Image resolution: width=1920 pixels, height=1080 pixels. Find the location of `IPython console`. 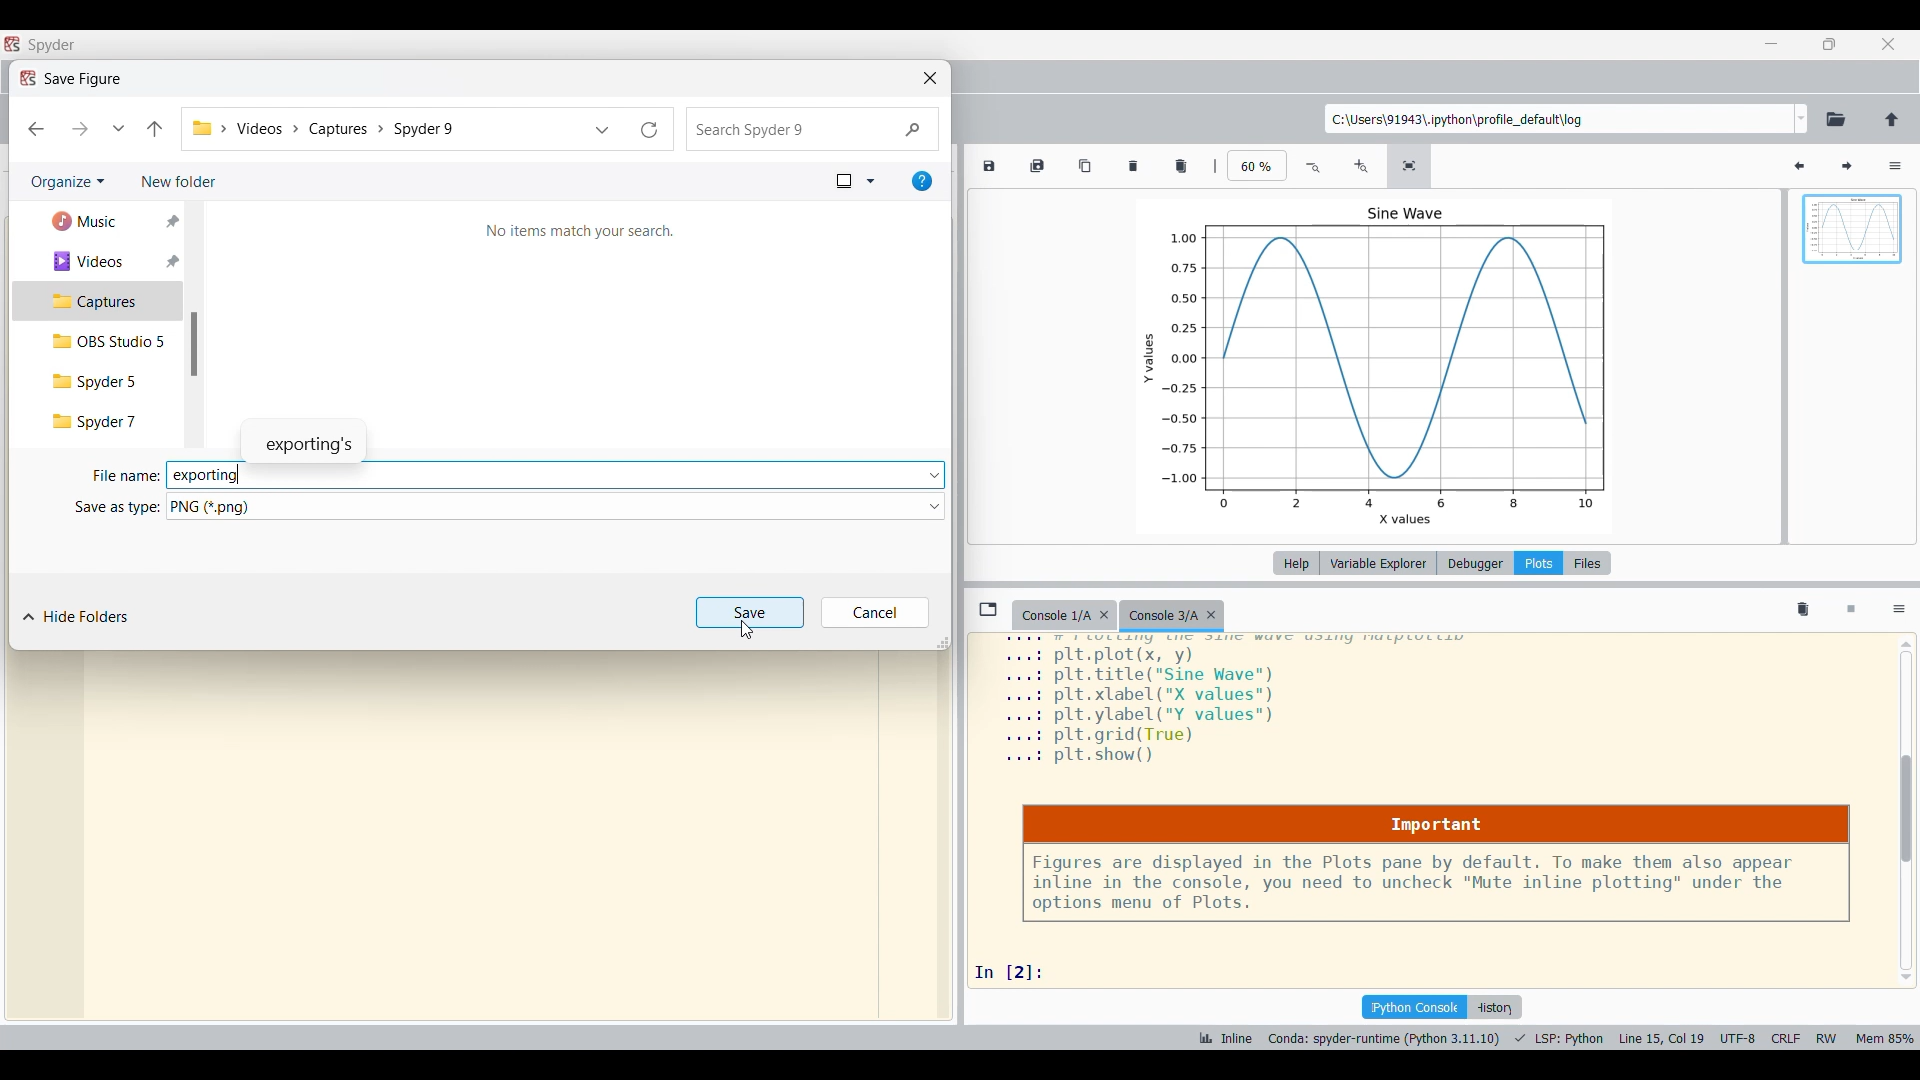

IPython console is located at coordinates (1414, 1007).